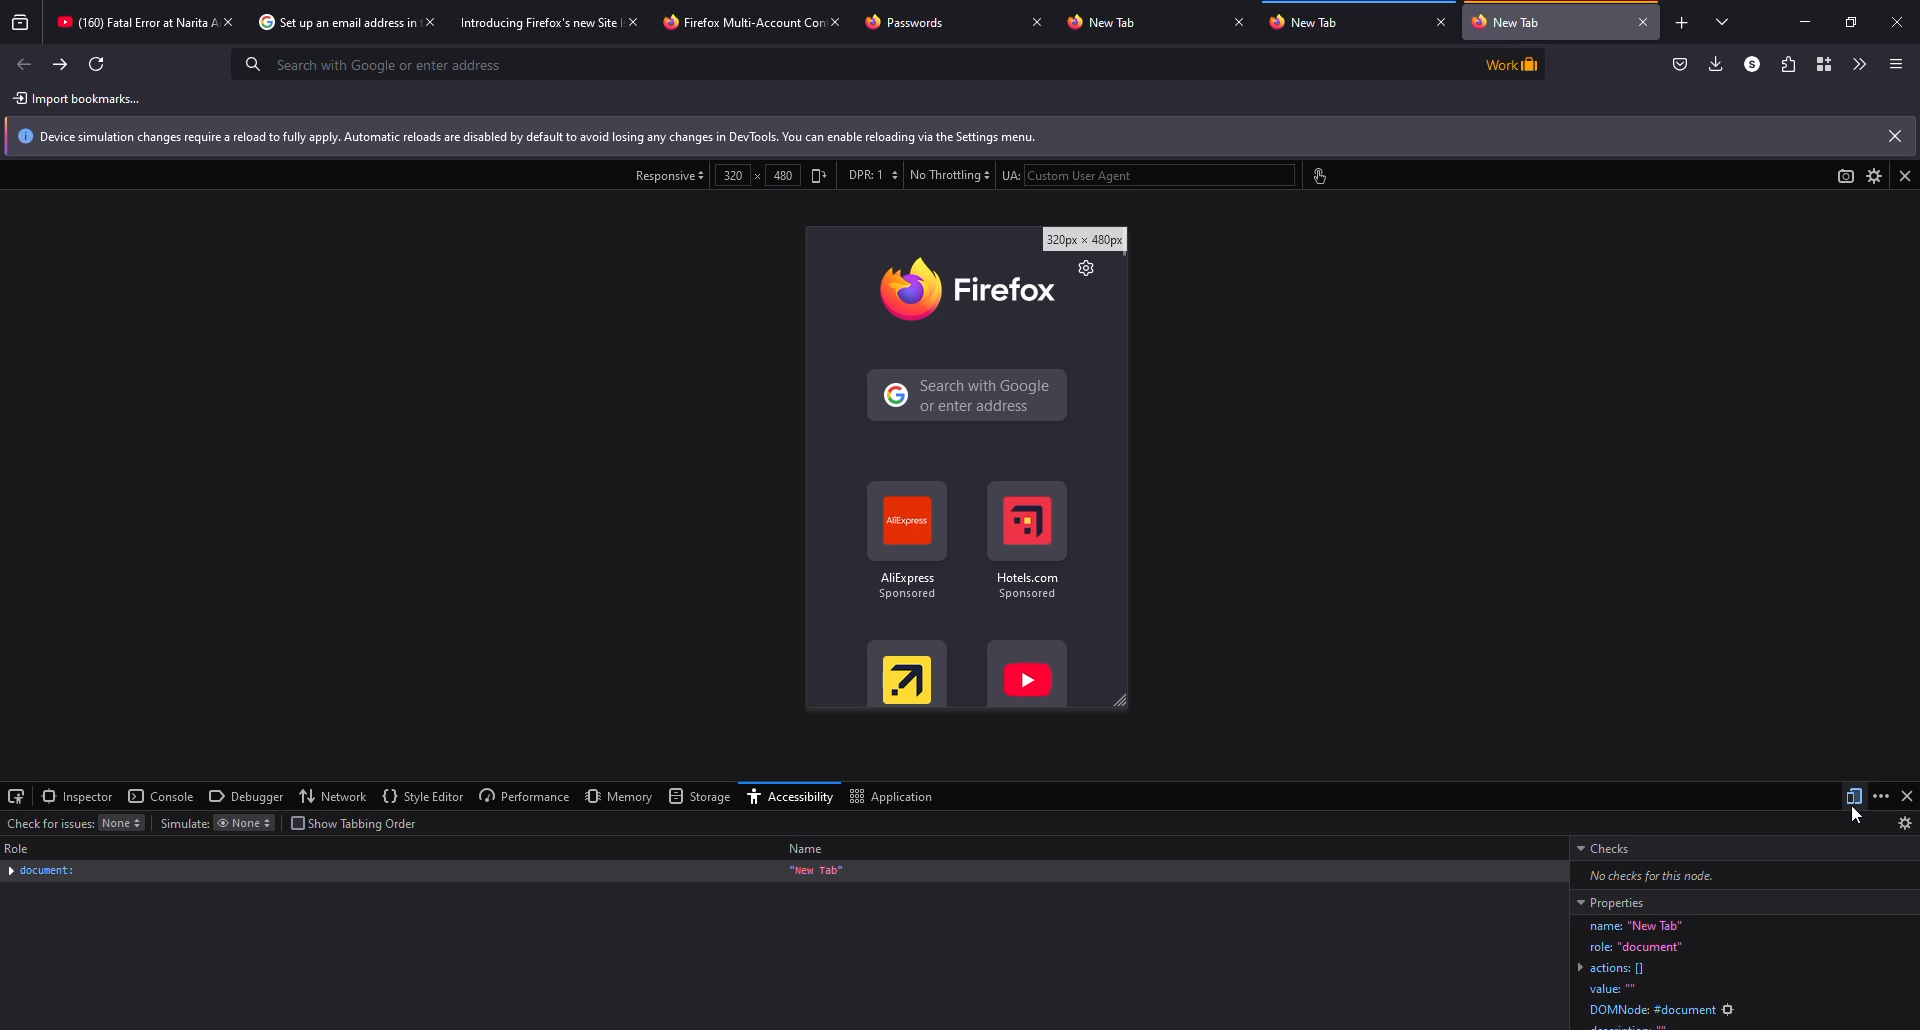 The image size is (1920, 1030). Describe the element at coordinates (42, 871) in the screenshot. I see `document` at that location.